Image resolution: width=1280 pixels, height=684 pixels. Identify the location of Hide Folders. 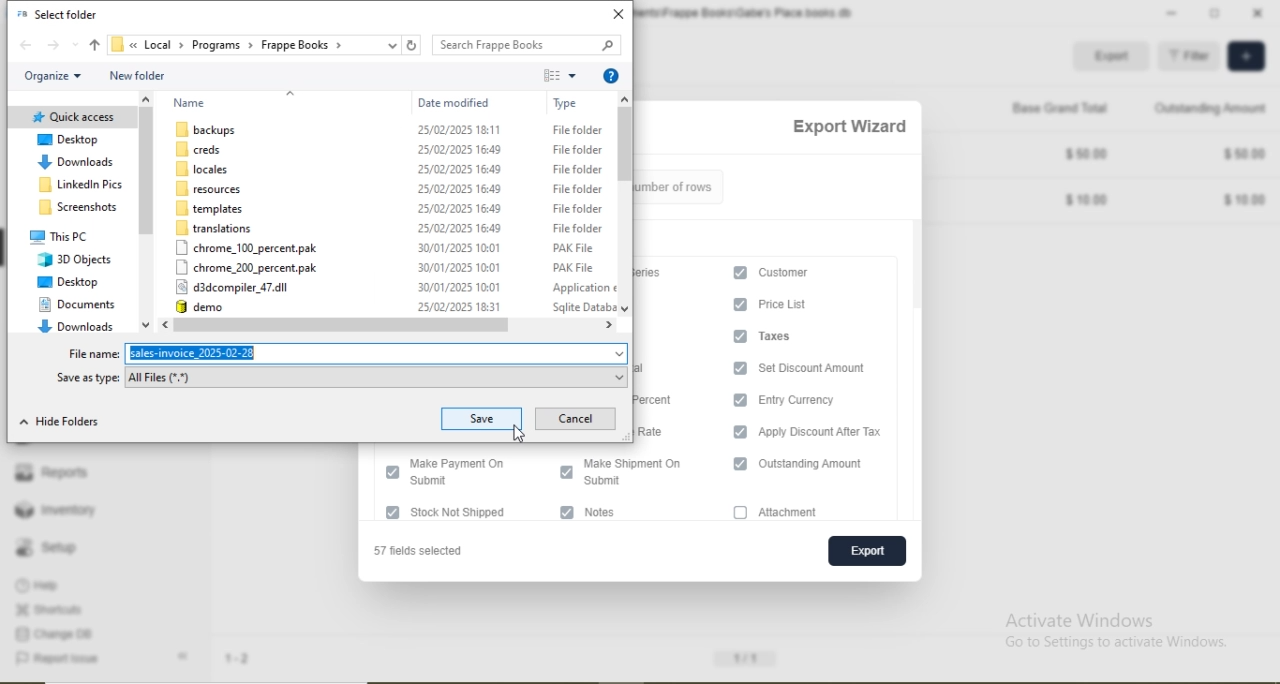
(55, 421).